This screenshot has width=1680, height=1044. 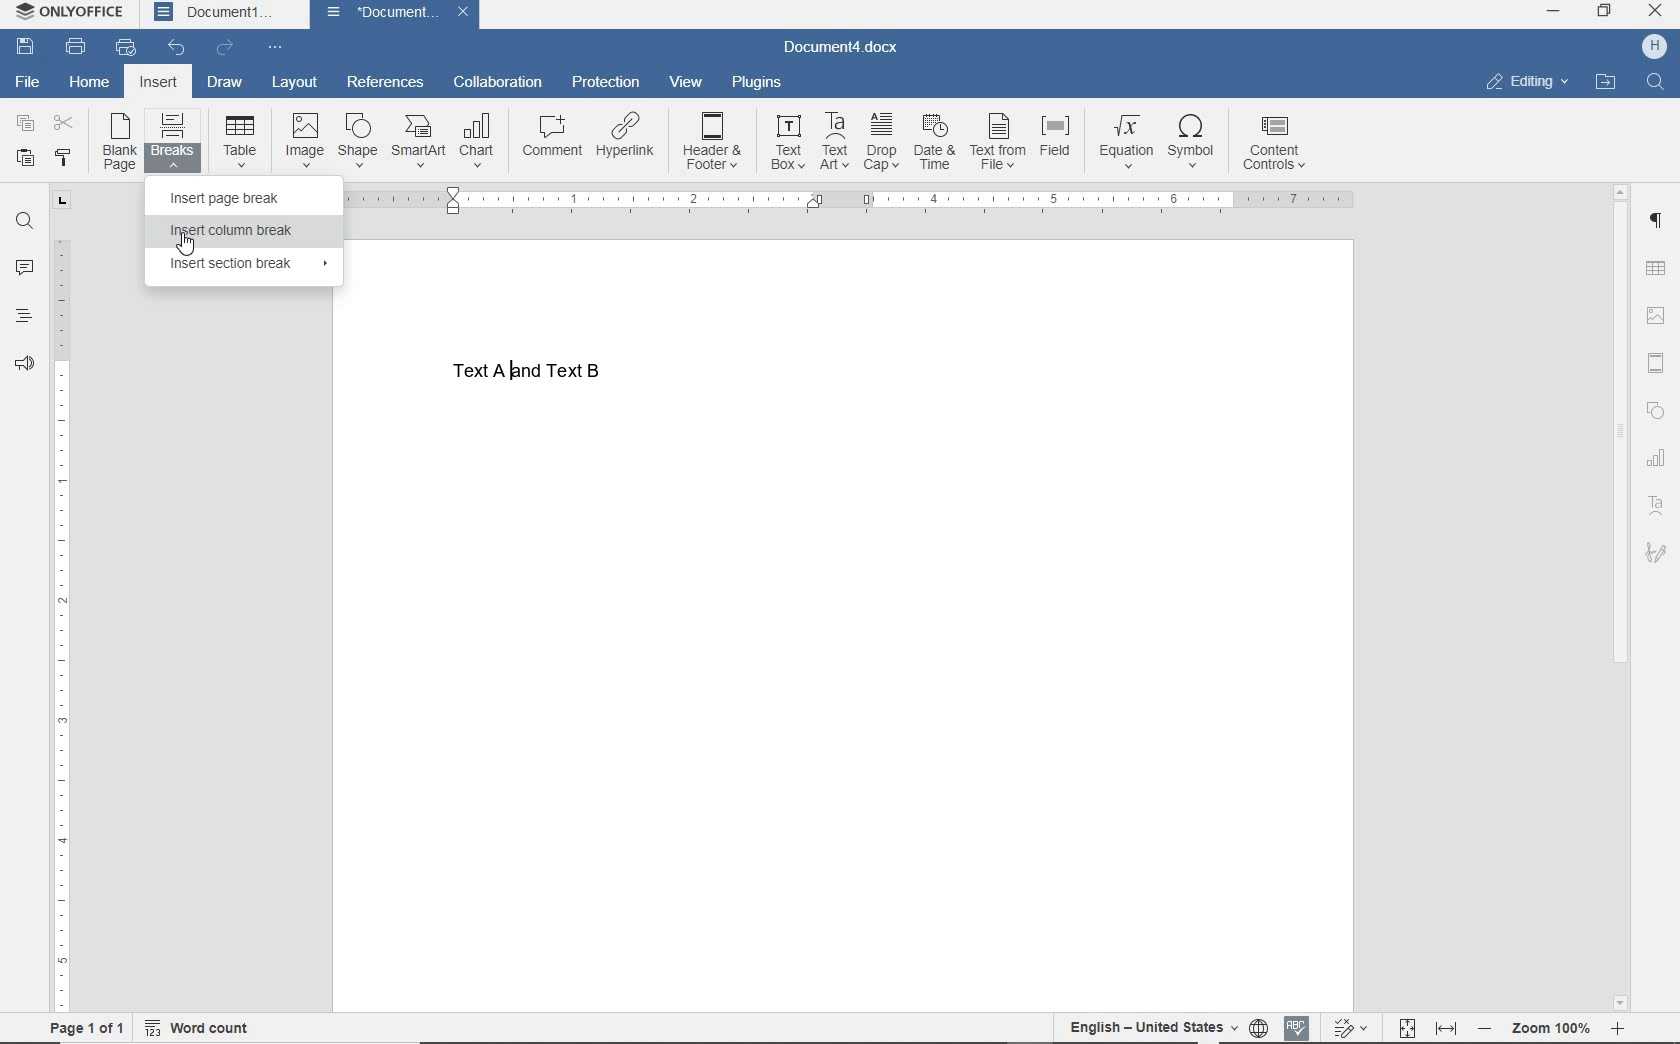 I want to click on document, so click(x=382, y=14).